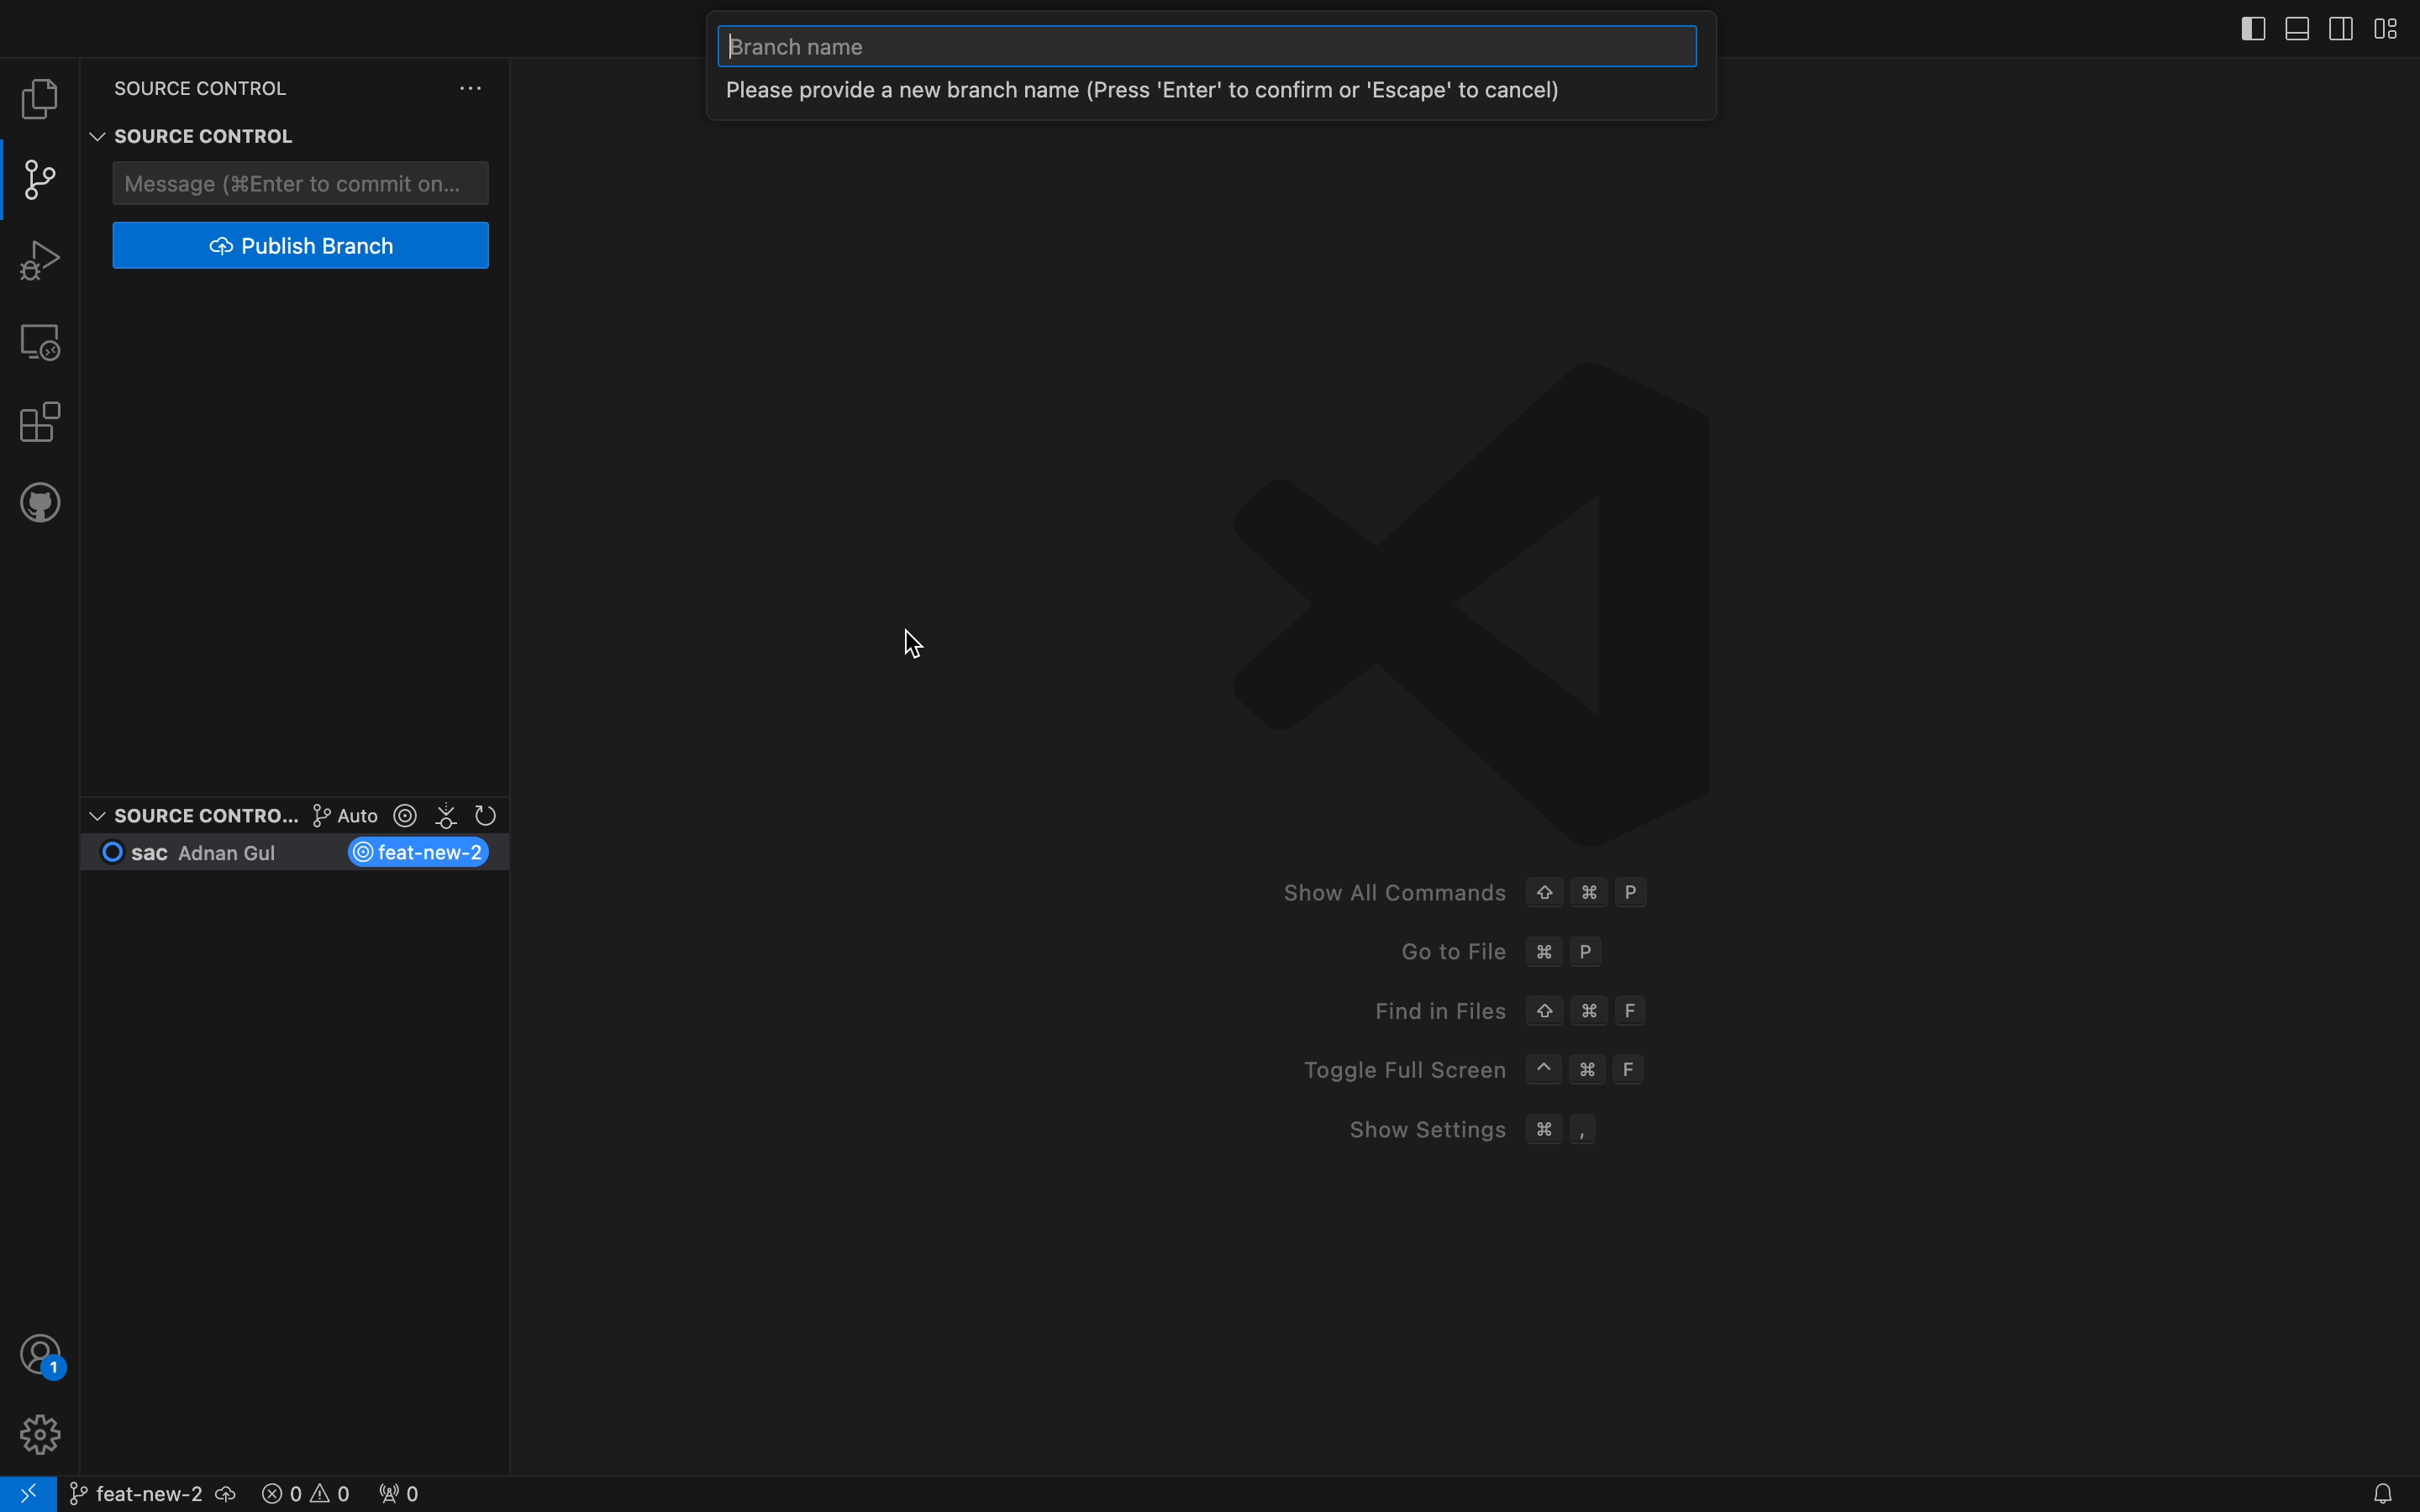 Image resolution: width=2420 pixels, height=1512 pixels. I want to click on F, so click(1636, 1069).